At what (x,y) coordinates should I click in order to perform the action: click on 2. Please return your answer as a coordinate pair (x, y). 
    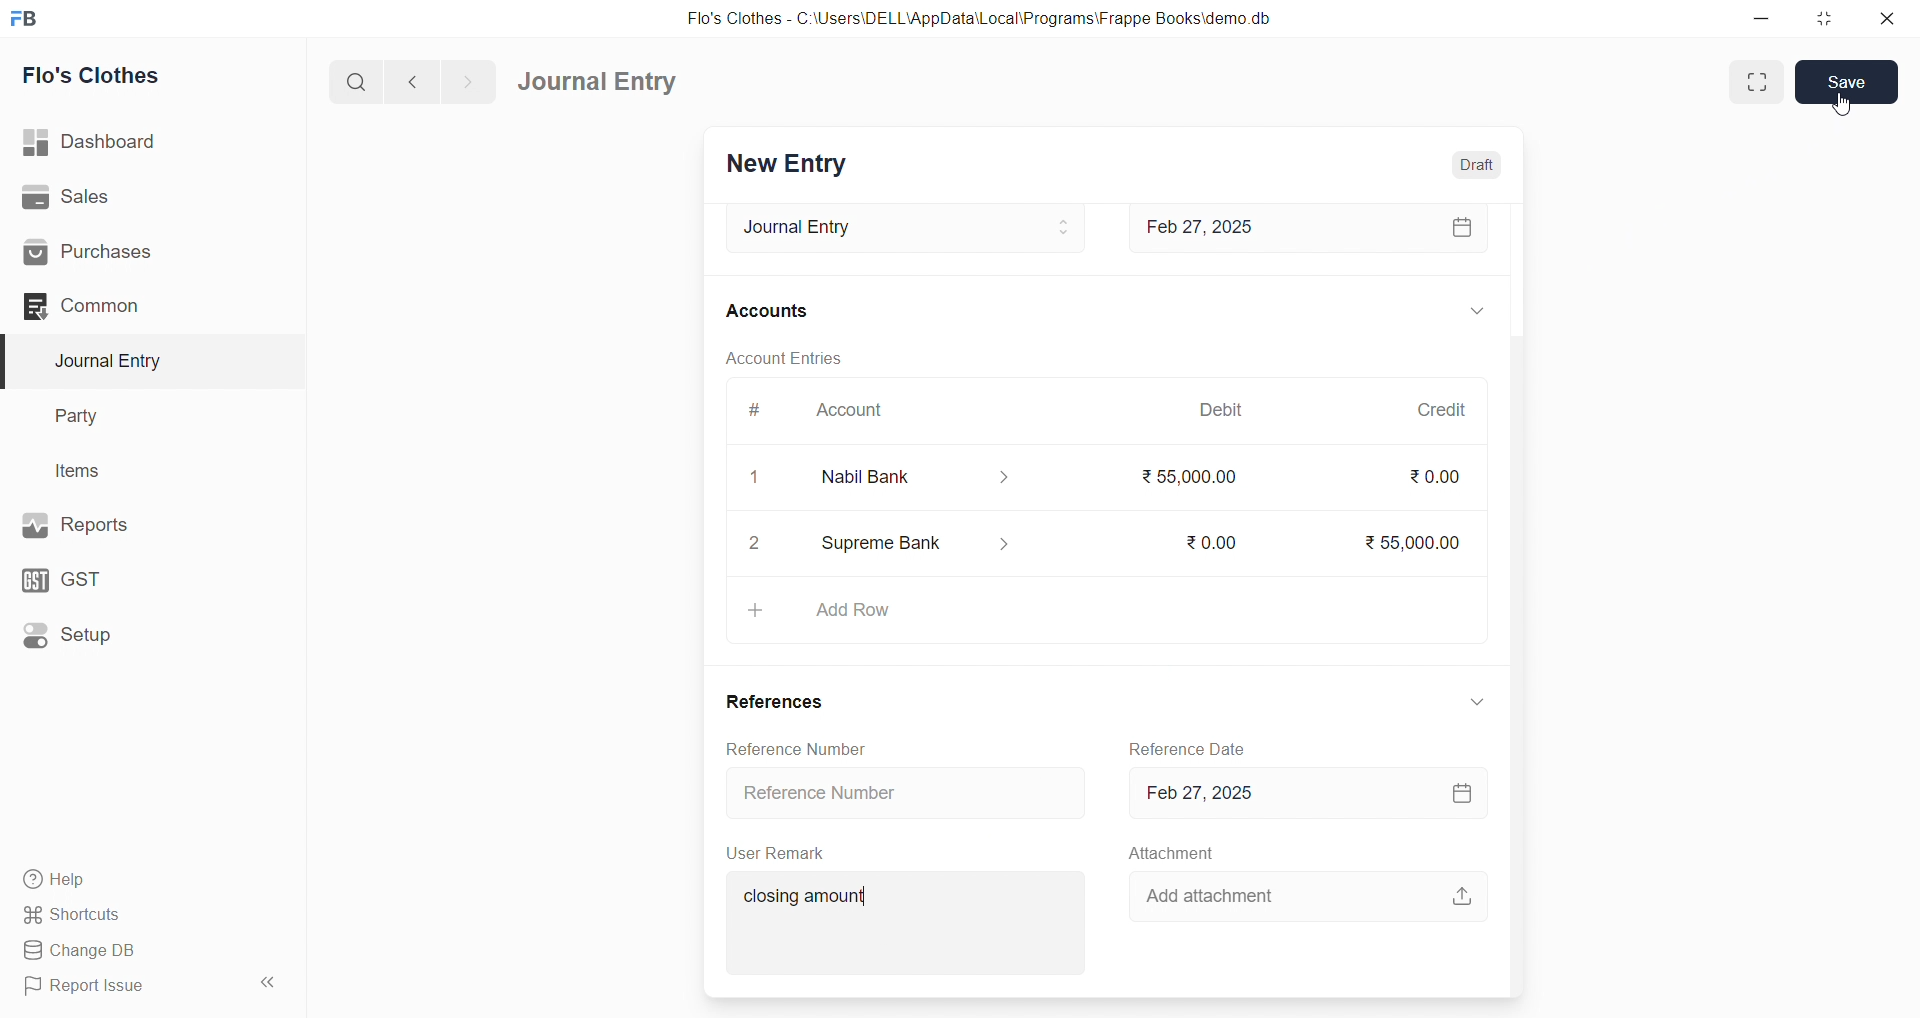
    Looking at the image, I should click on (760, 546).